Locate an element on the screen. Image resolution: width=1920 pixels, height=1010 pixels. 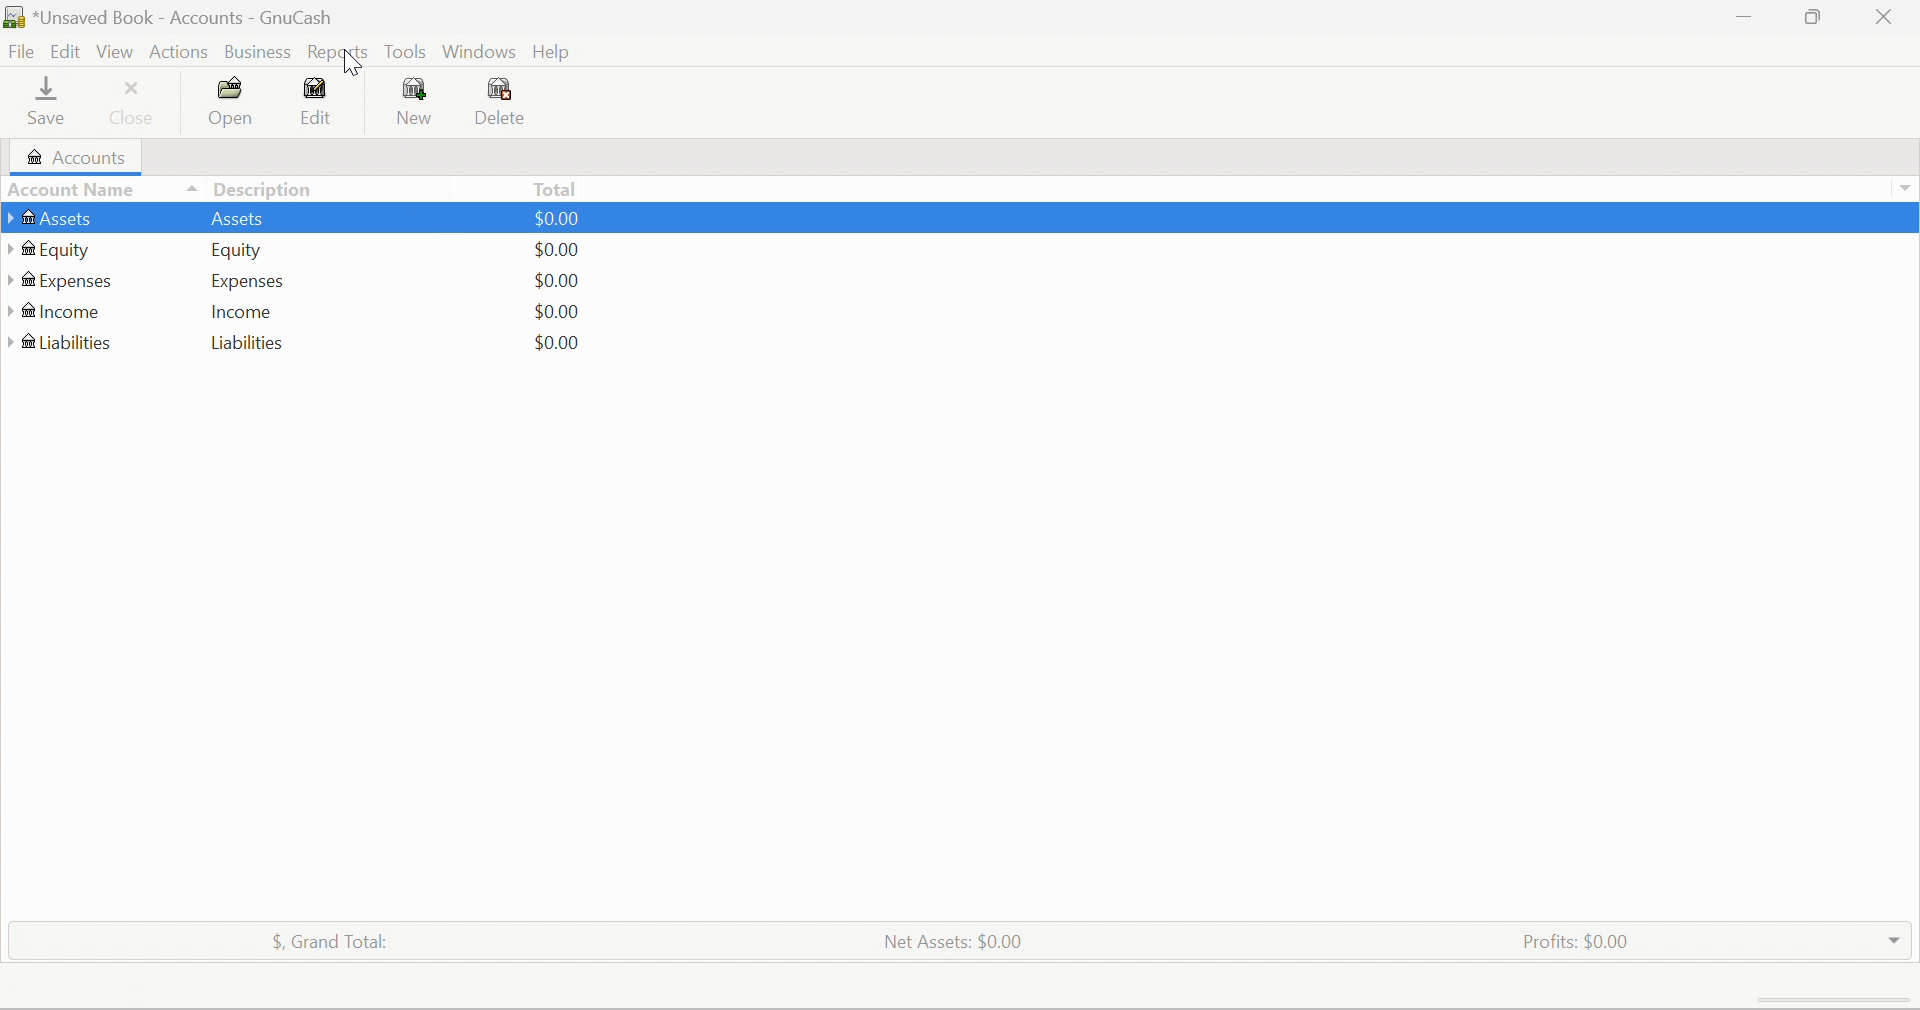
Account Name is located at coordinates (73, 189).